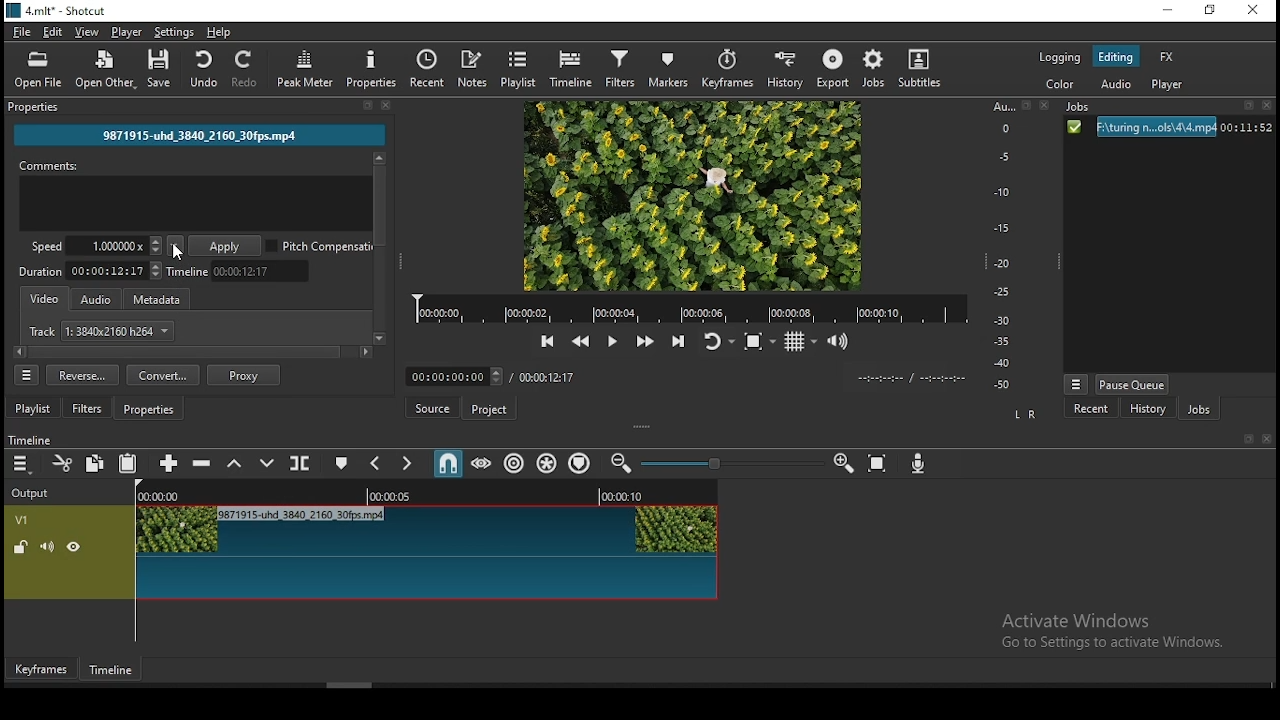 This screenshot has width=1280, height=720. Describe the element at coordinates (181, 254) in the screenshot. I see `cursor` at that location.